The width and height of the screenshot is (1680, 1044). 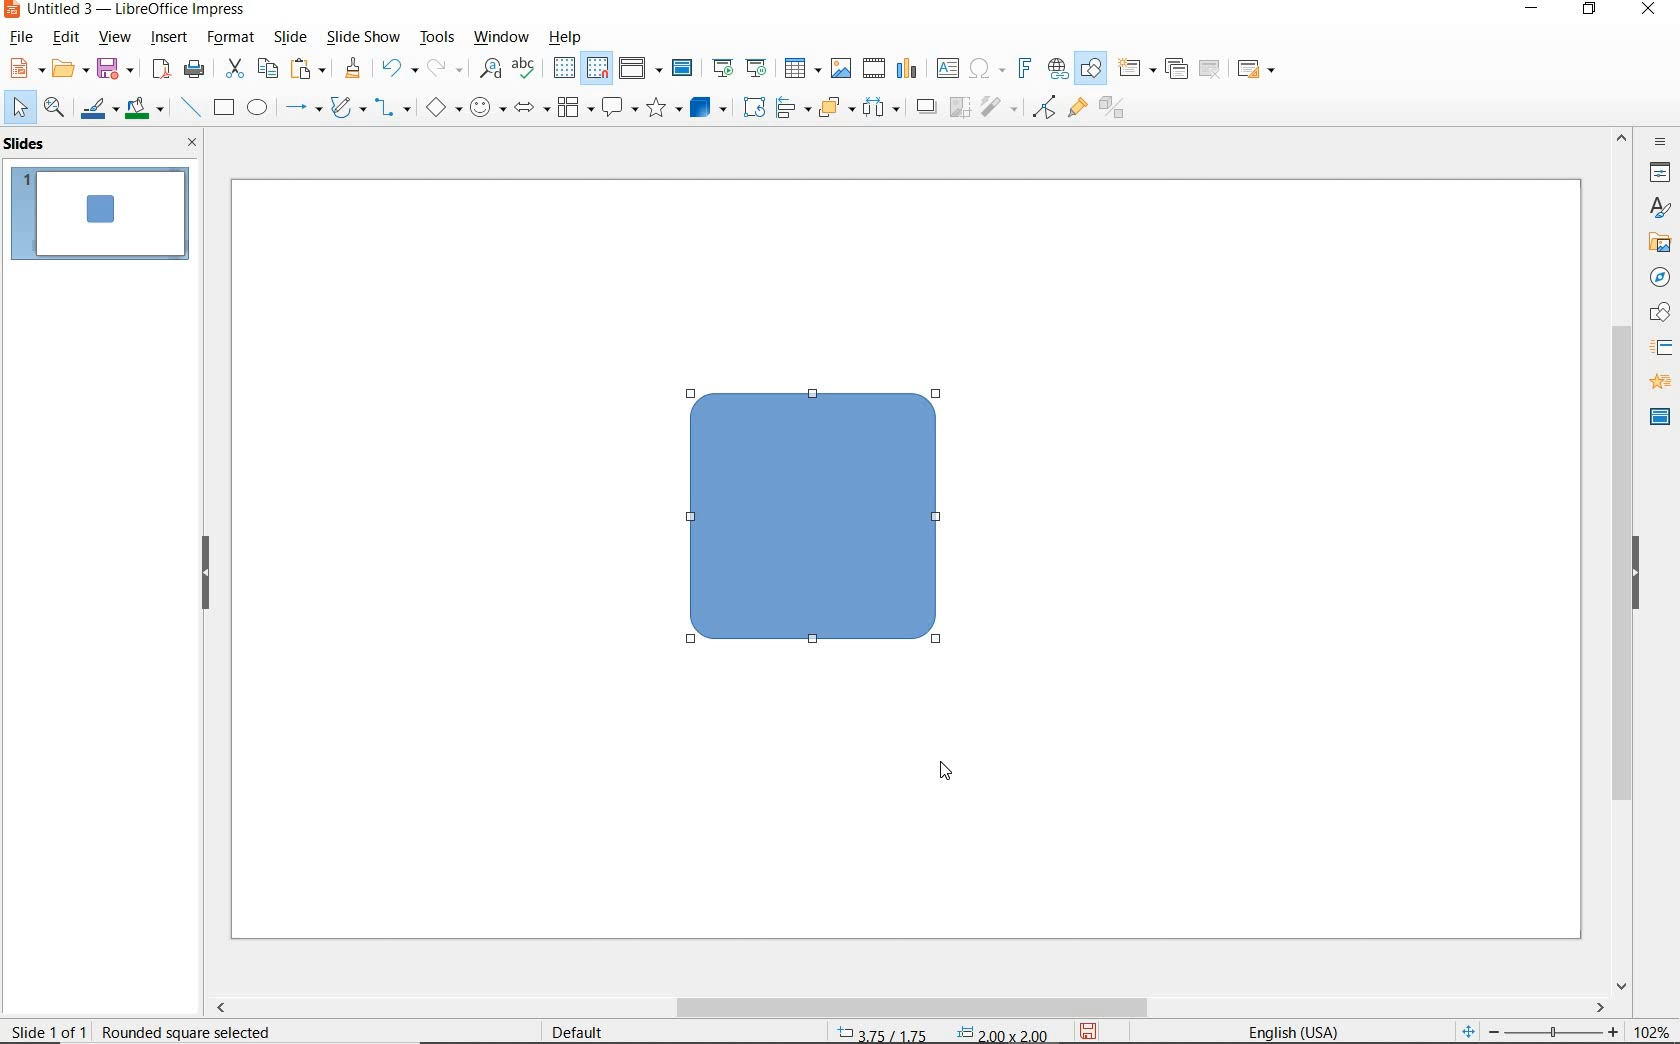 I want to click on fill color, so click(x=147, y=108).